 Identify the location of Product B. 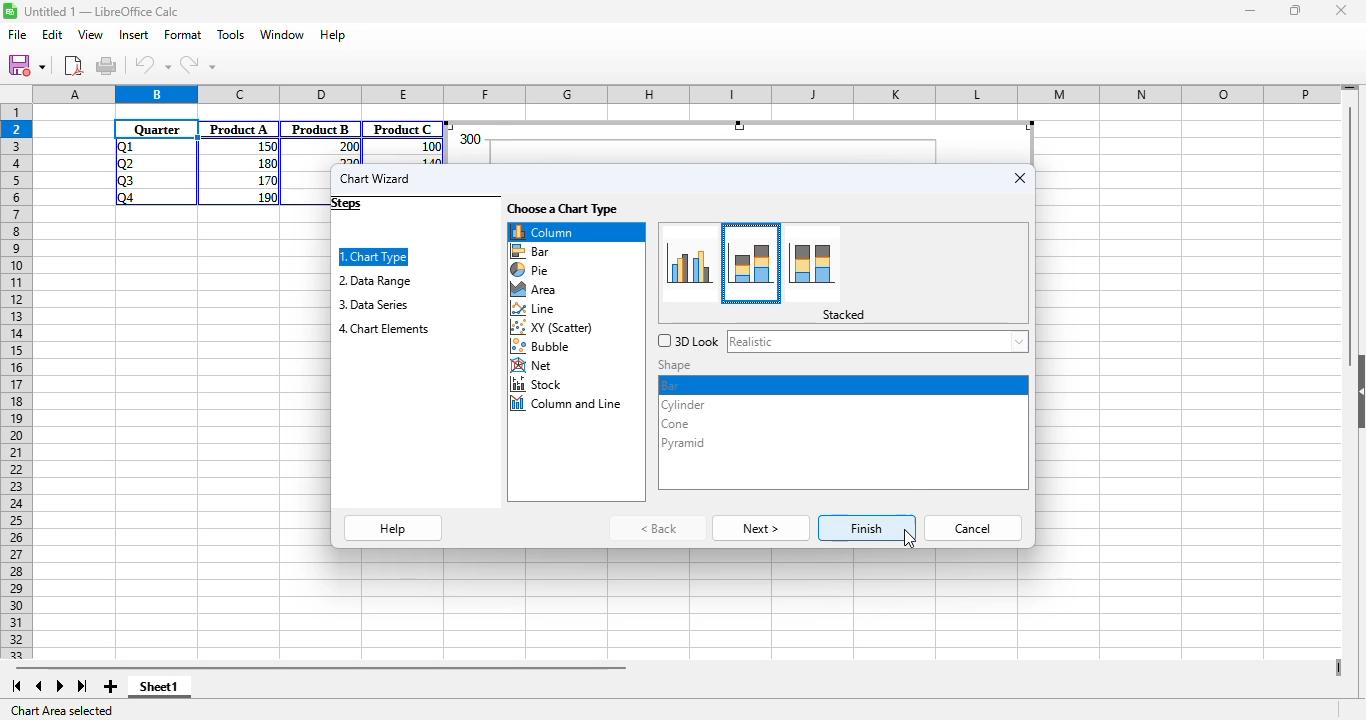
(321, 129).